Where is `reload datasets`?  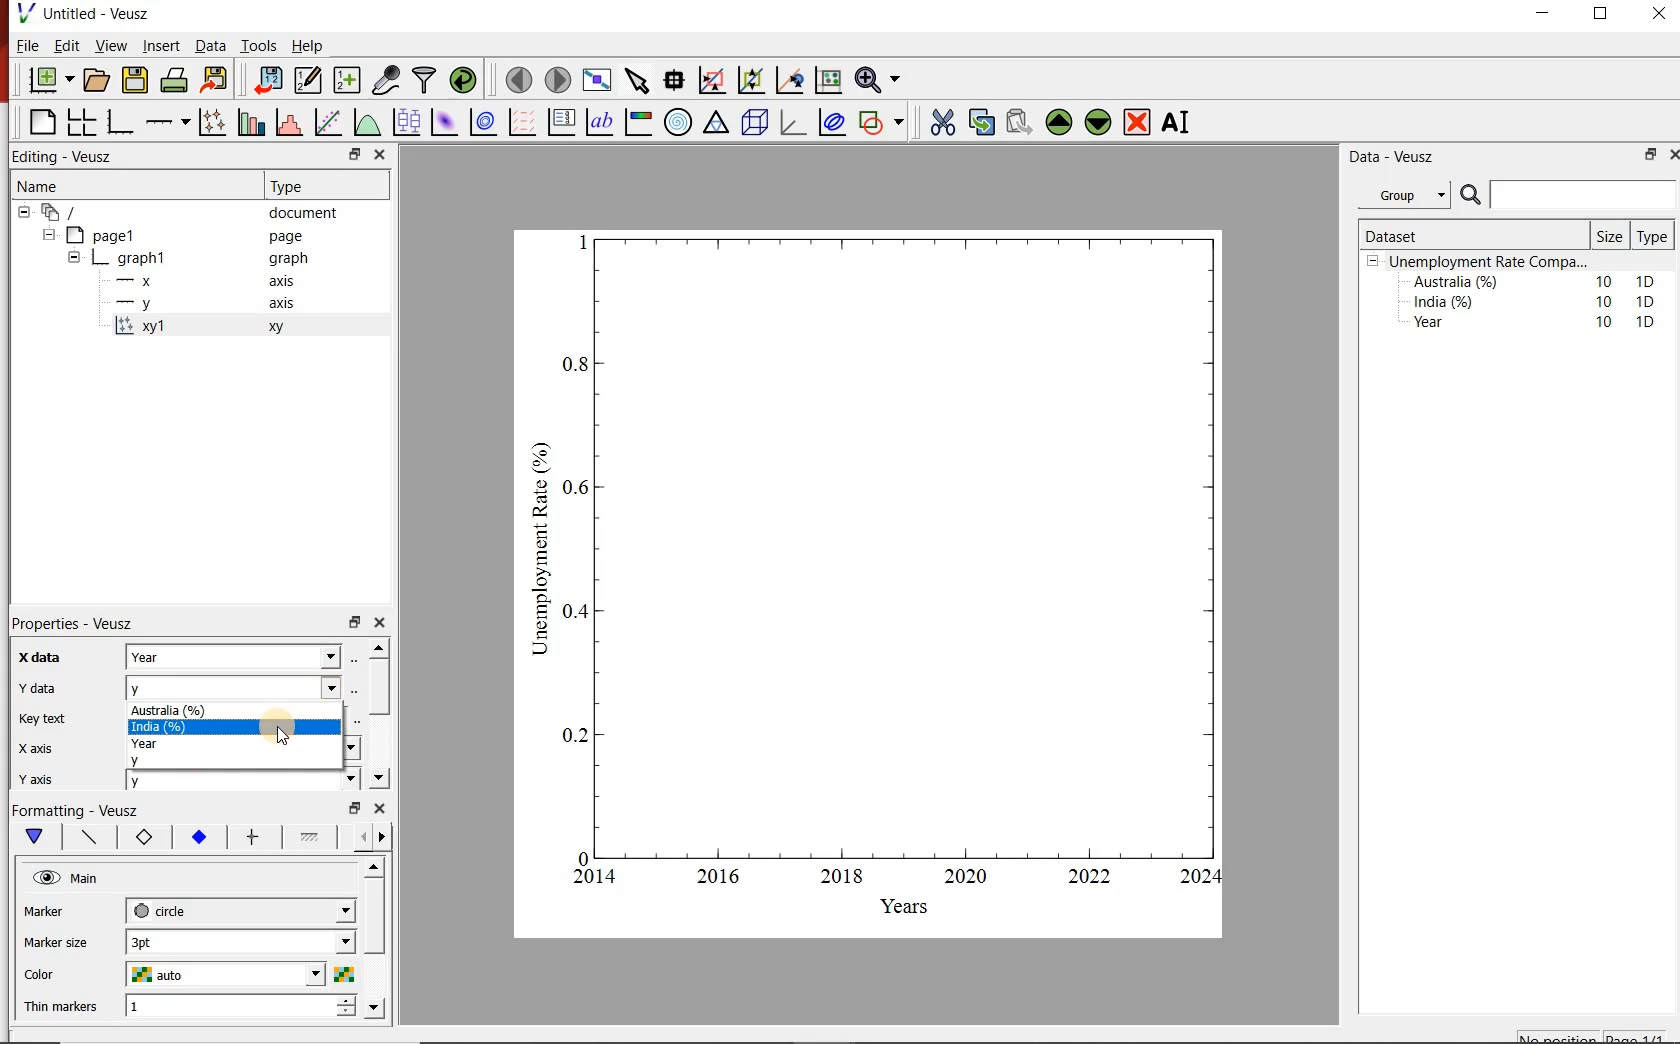 reload datasets is located at coordinates (464, 79).